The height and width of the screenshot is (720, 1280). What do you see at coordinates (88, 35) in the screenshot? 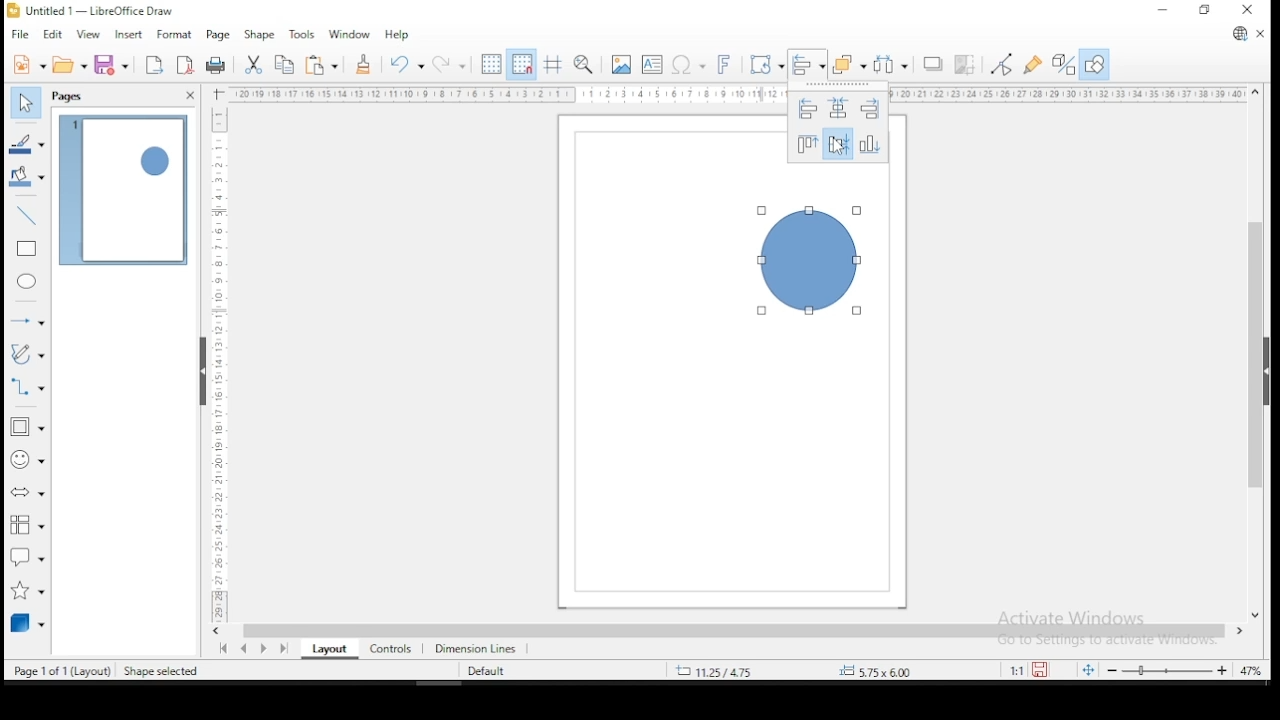
I see `view` at bounding box center [88, 35].